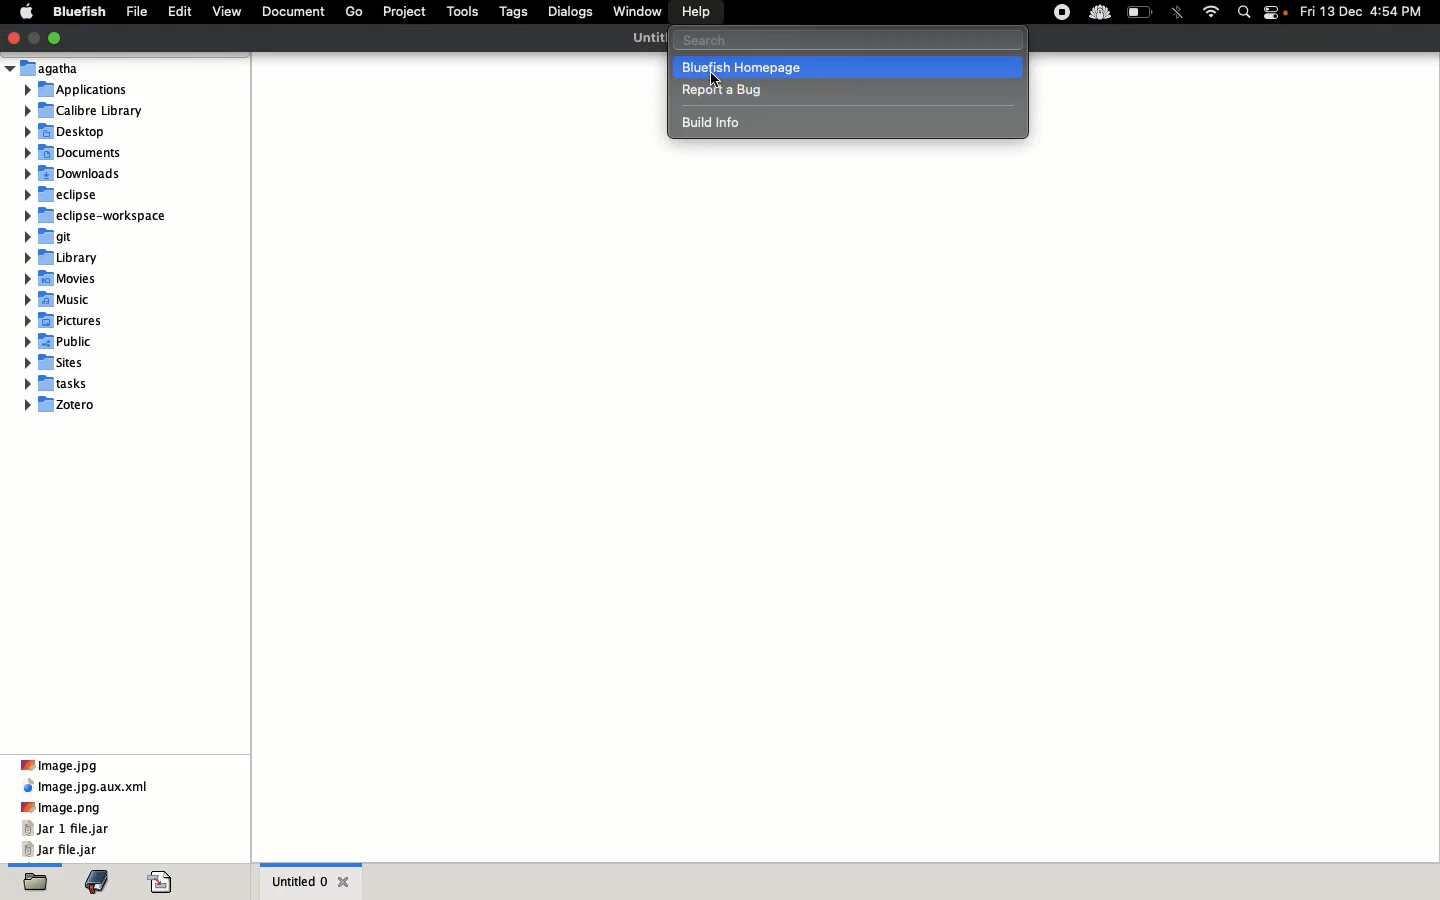 This screenshot has width=1440, height=900. What do you see at coordinates (159, 881) in the screenshot?
I see `PDF viewer` at bounding box center [159, 881].